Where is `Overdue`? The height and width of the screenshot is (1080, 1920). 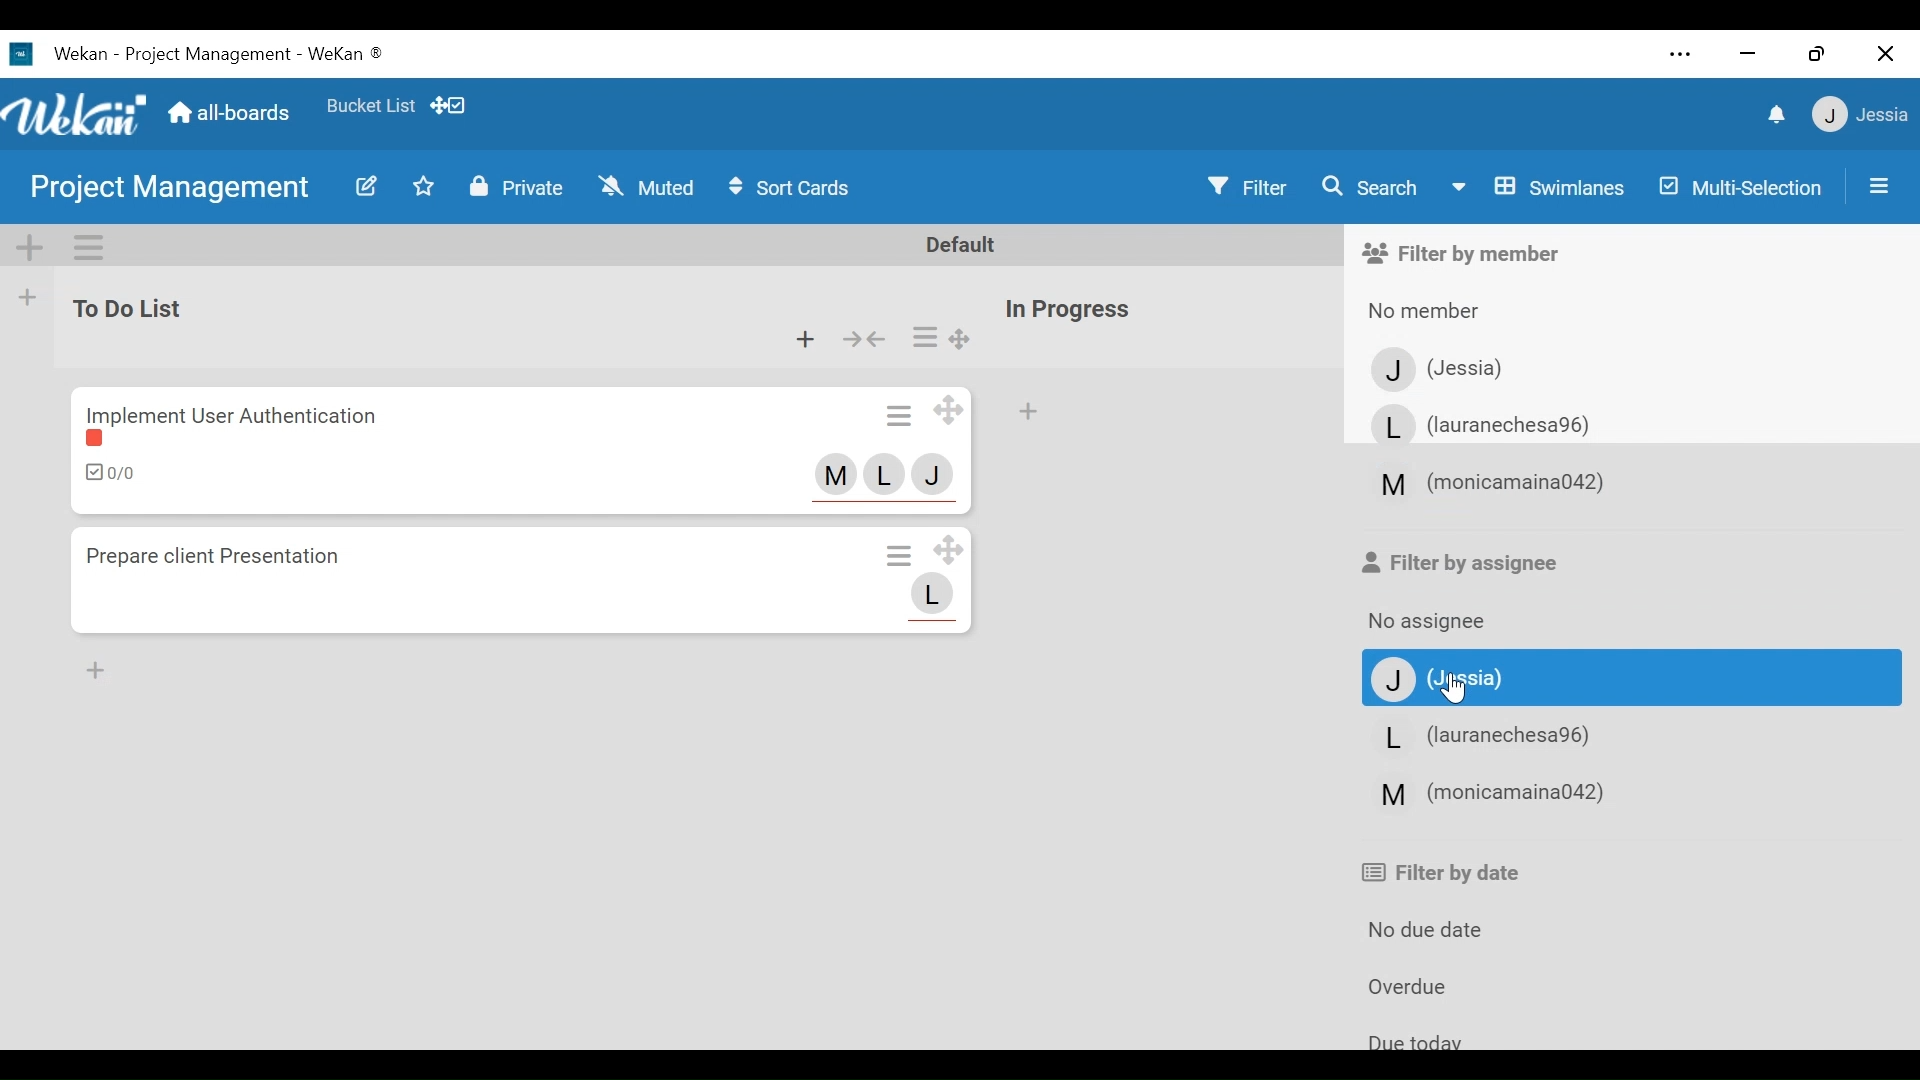
Overdue is located at coordinates (1417, 989).